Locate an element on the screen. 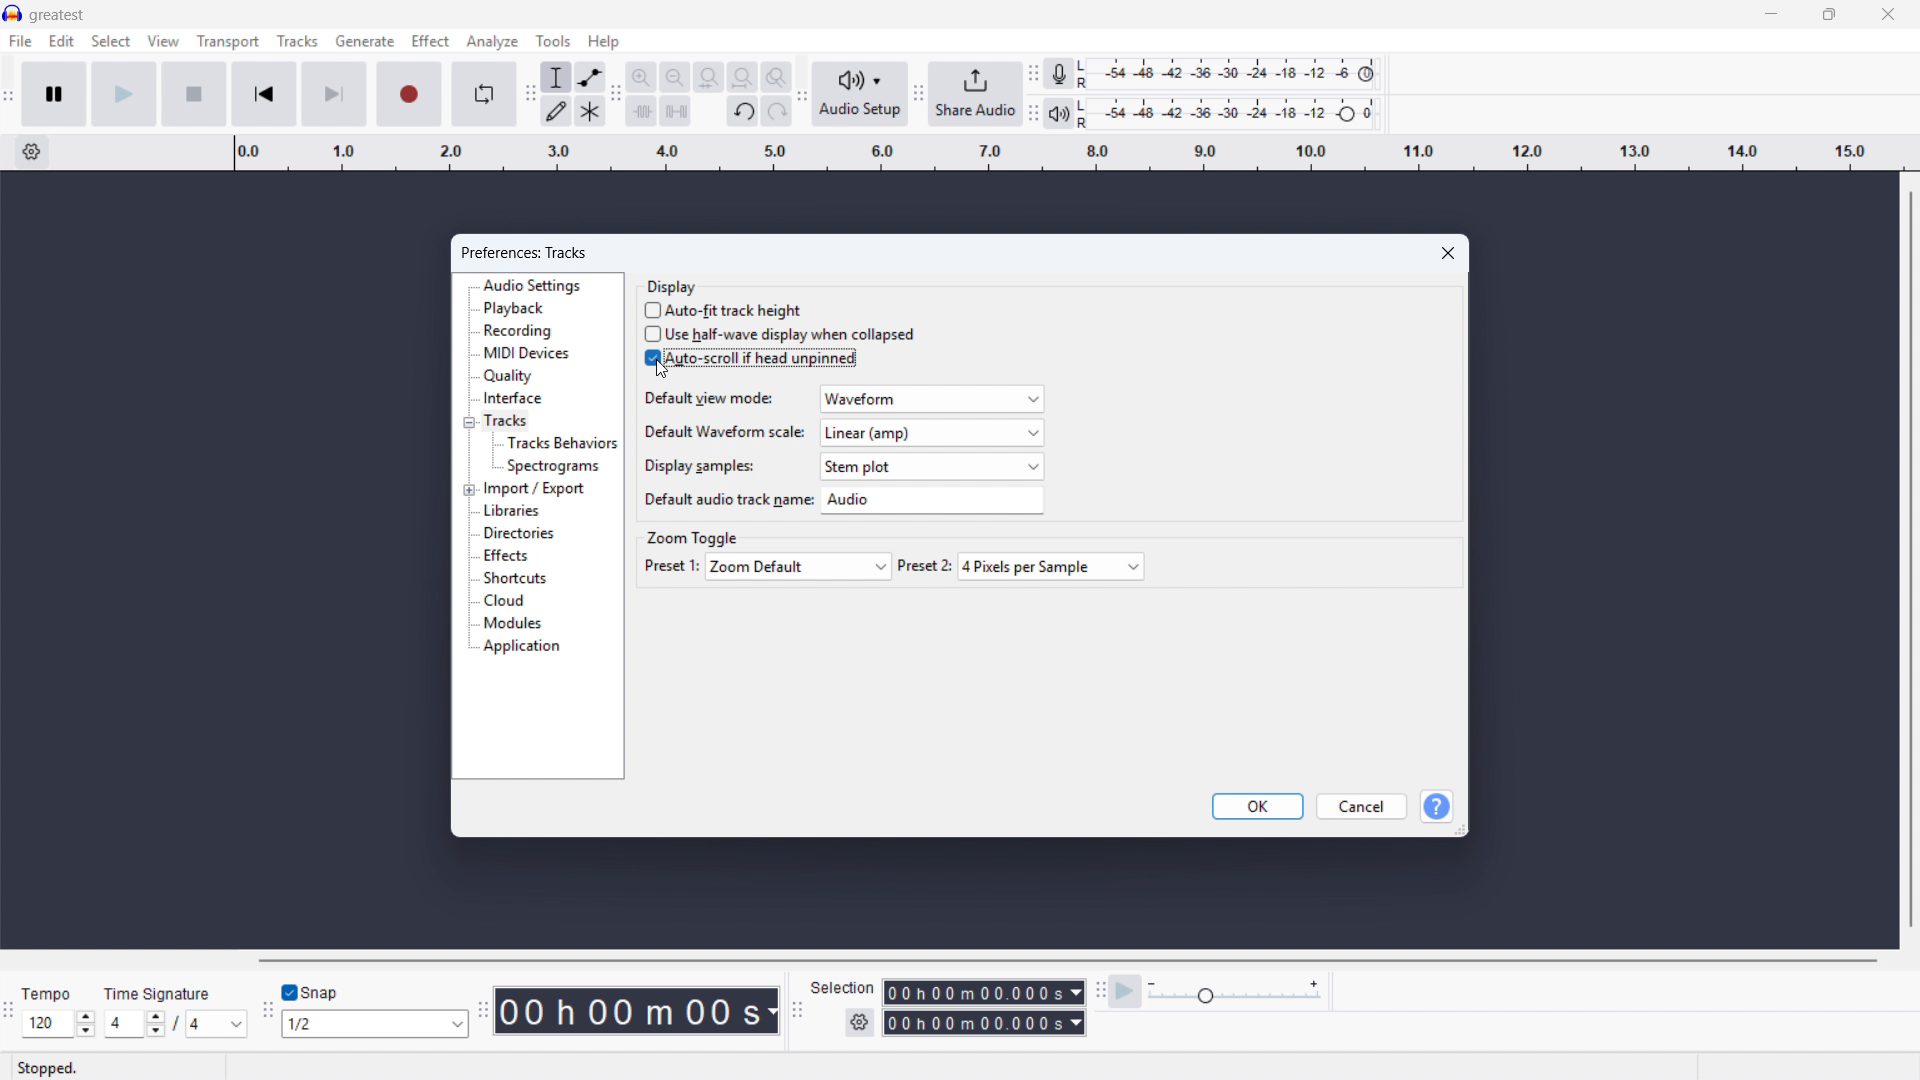 This screenshot has width=1920, height=1080. Silence audio selection  is located at coordinates (675, 111).